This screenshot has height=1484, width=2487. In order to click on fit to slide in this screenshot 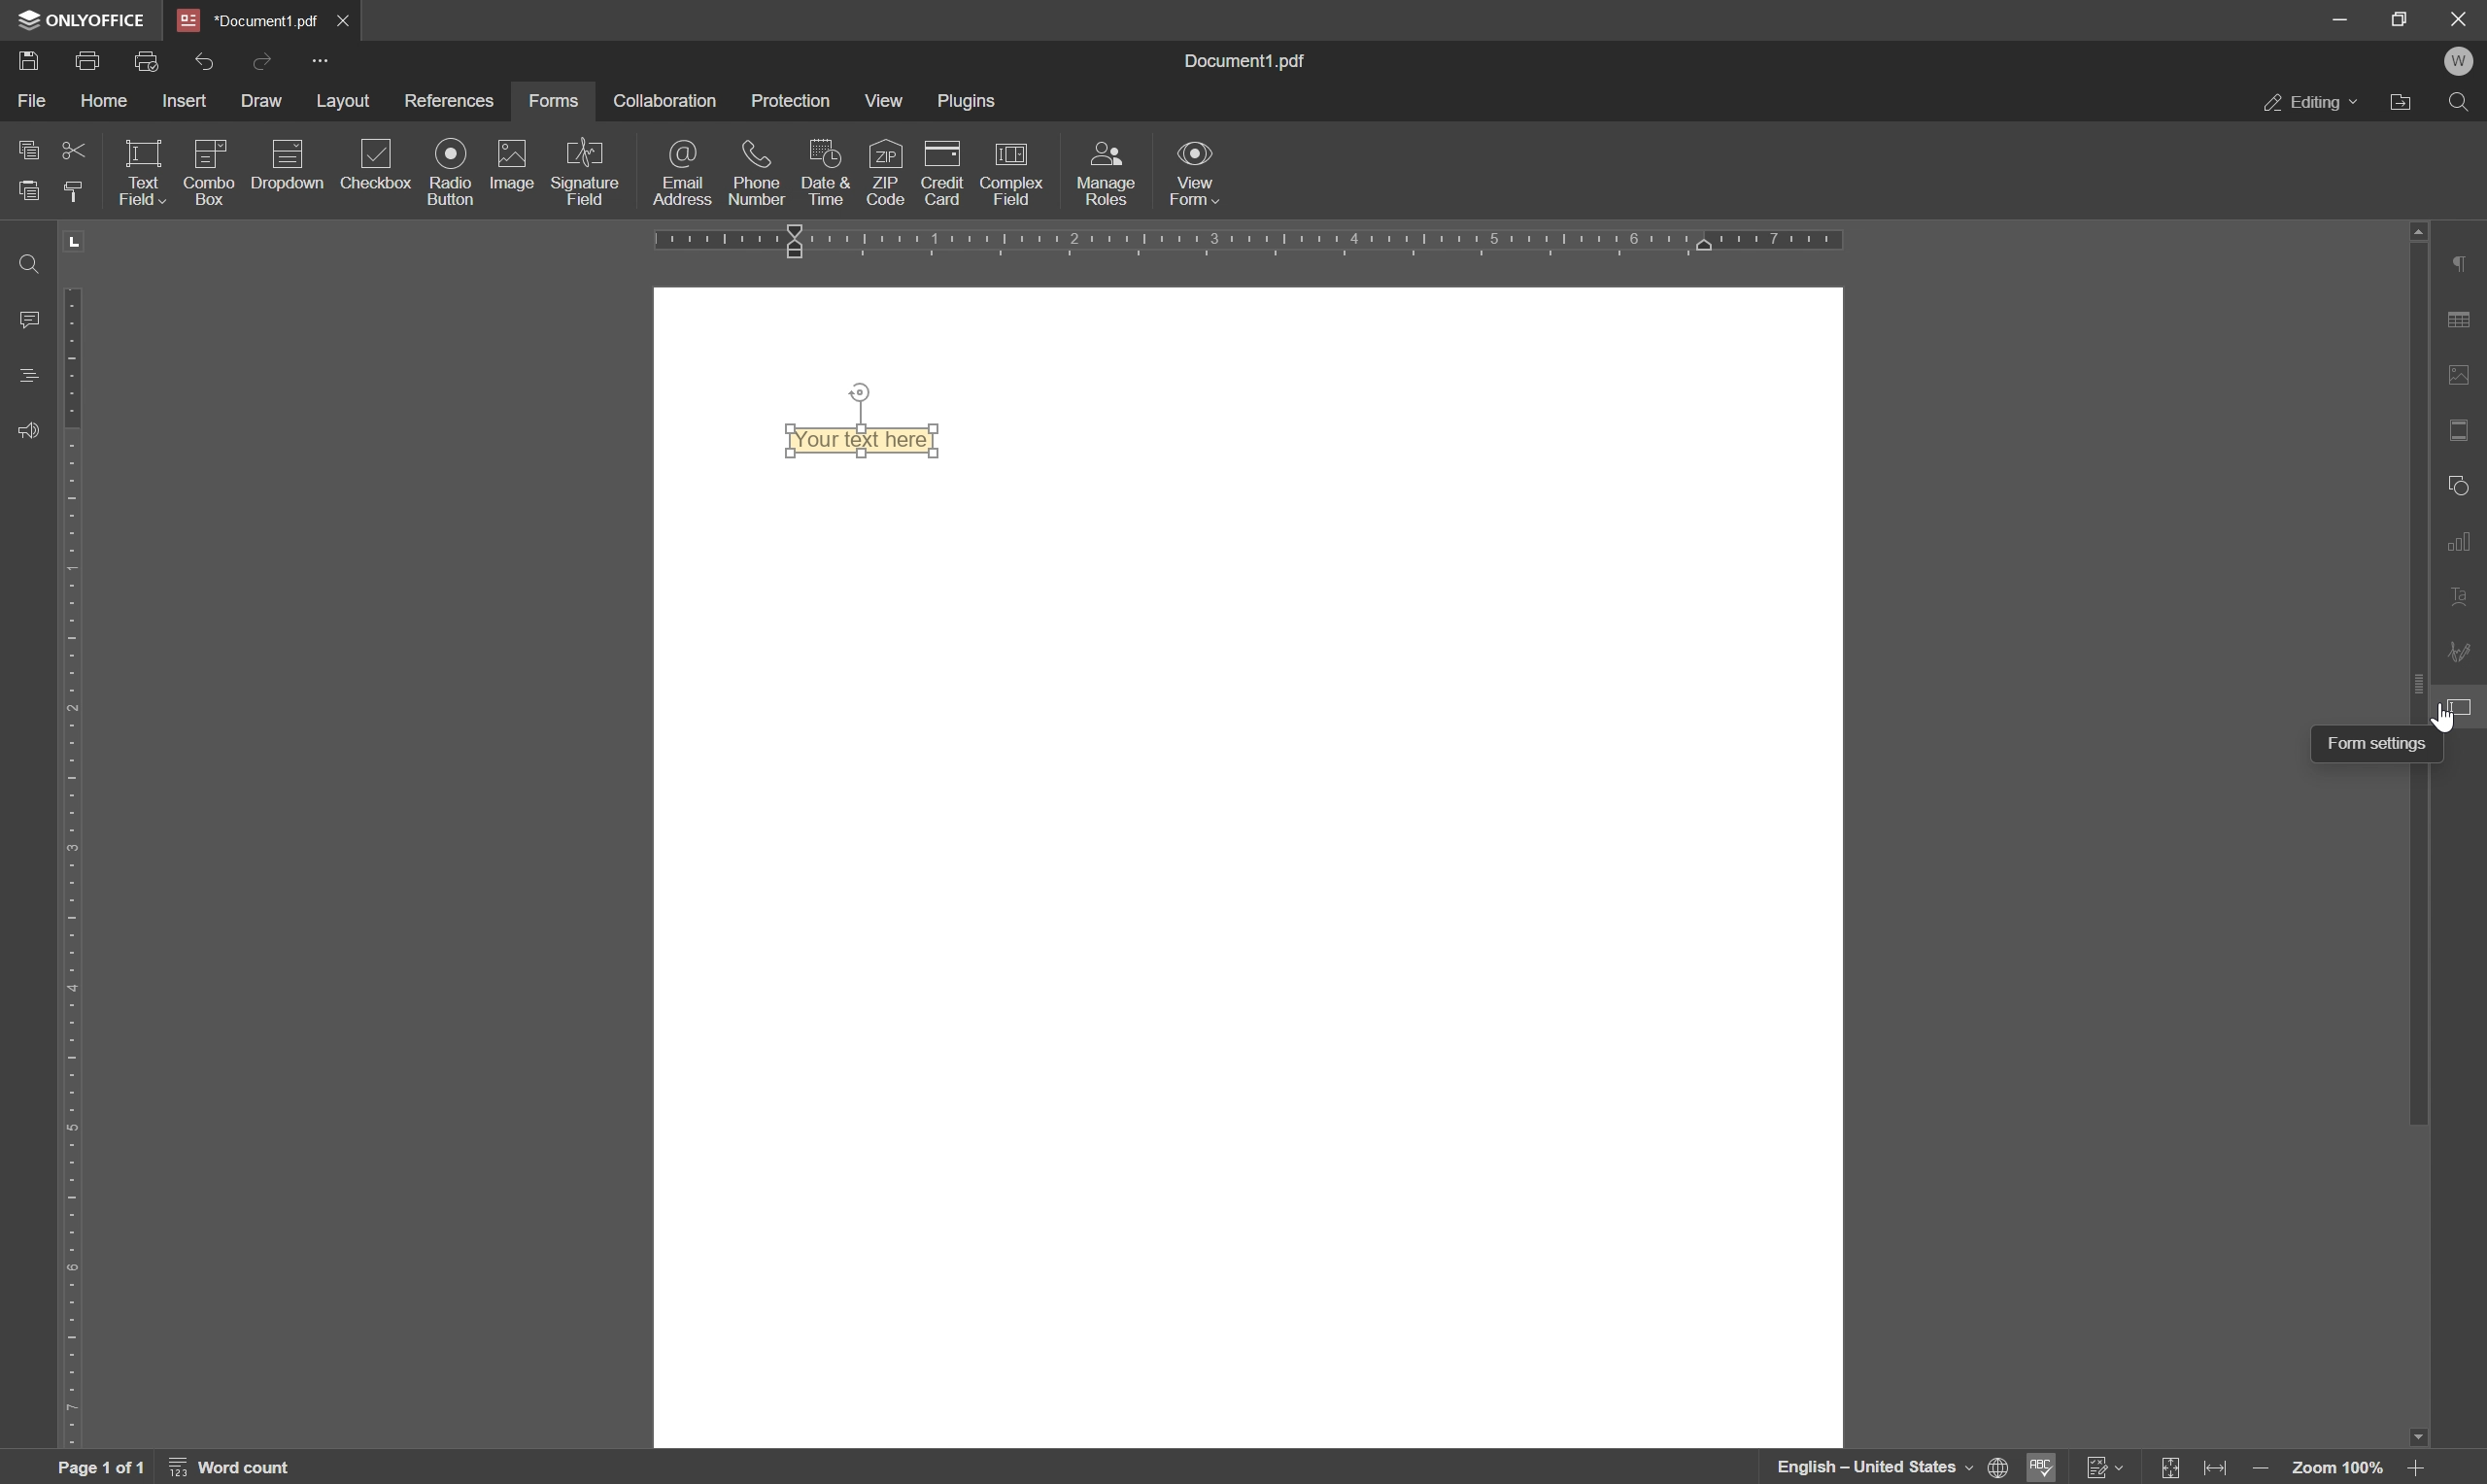, I will do `click(2172, 1468)`.